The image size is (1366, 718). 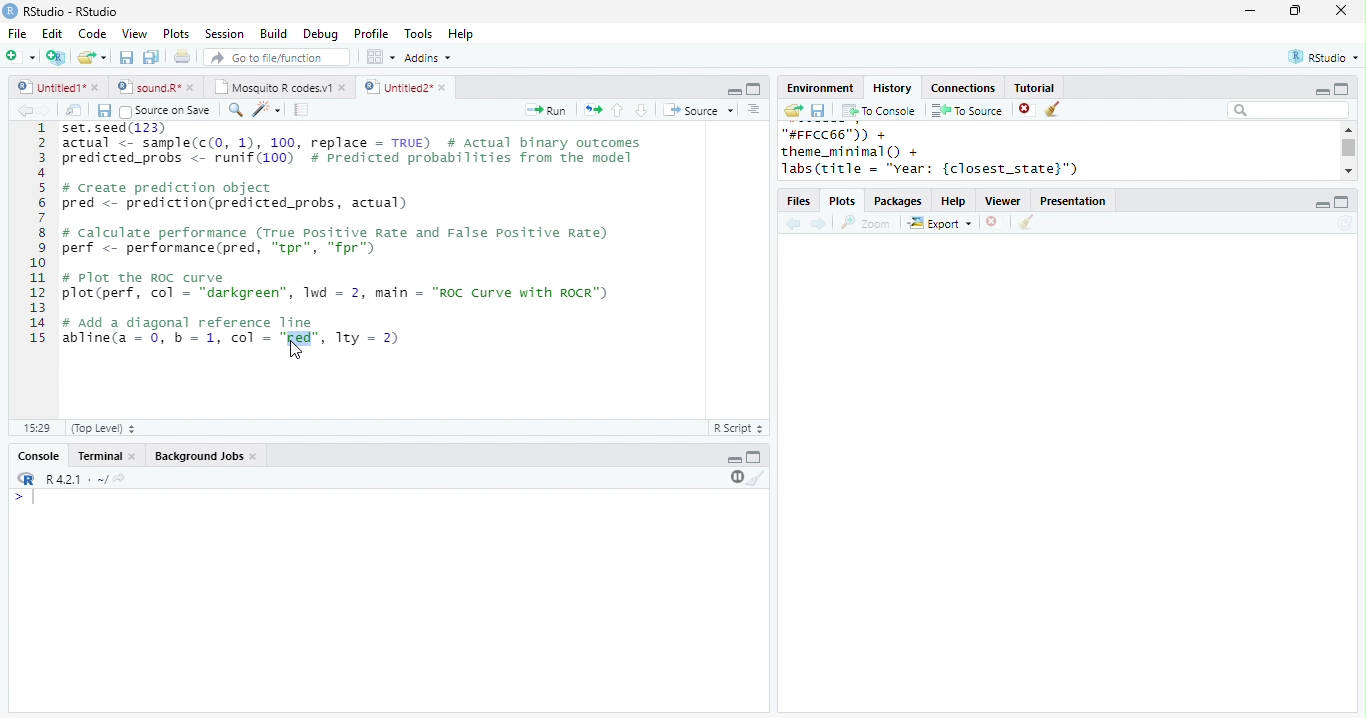 I want to click on line numbering, so click(x=39, y=235).